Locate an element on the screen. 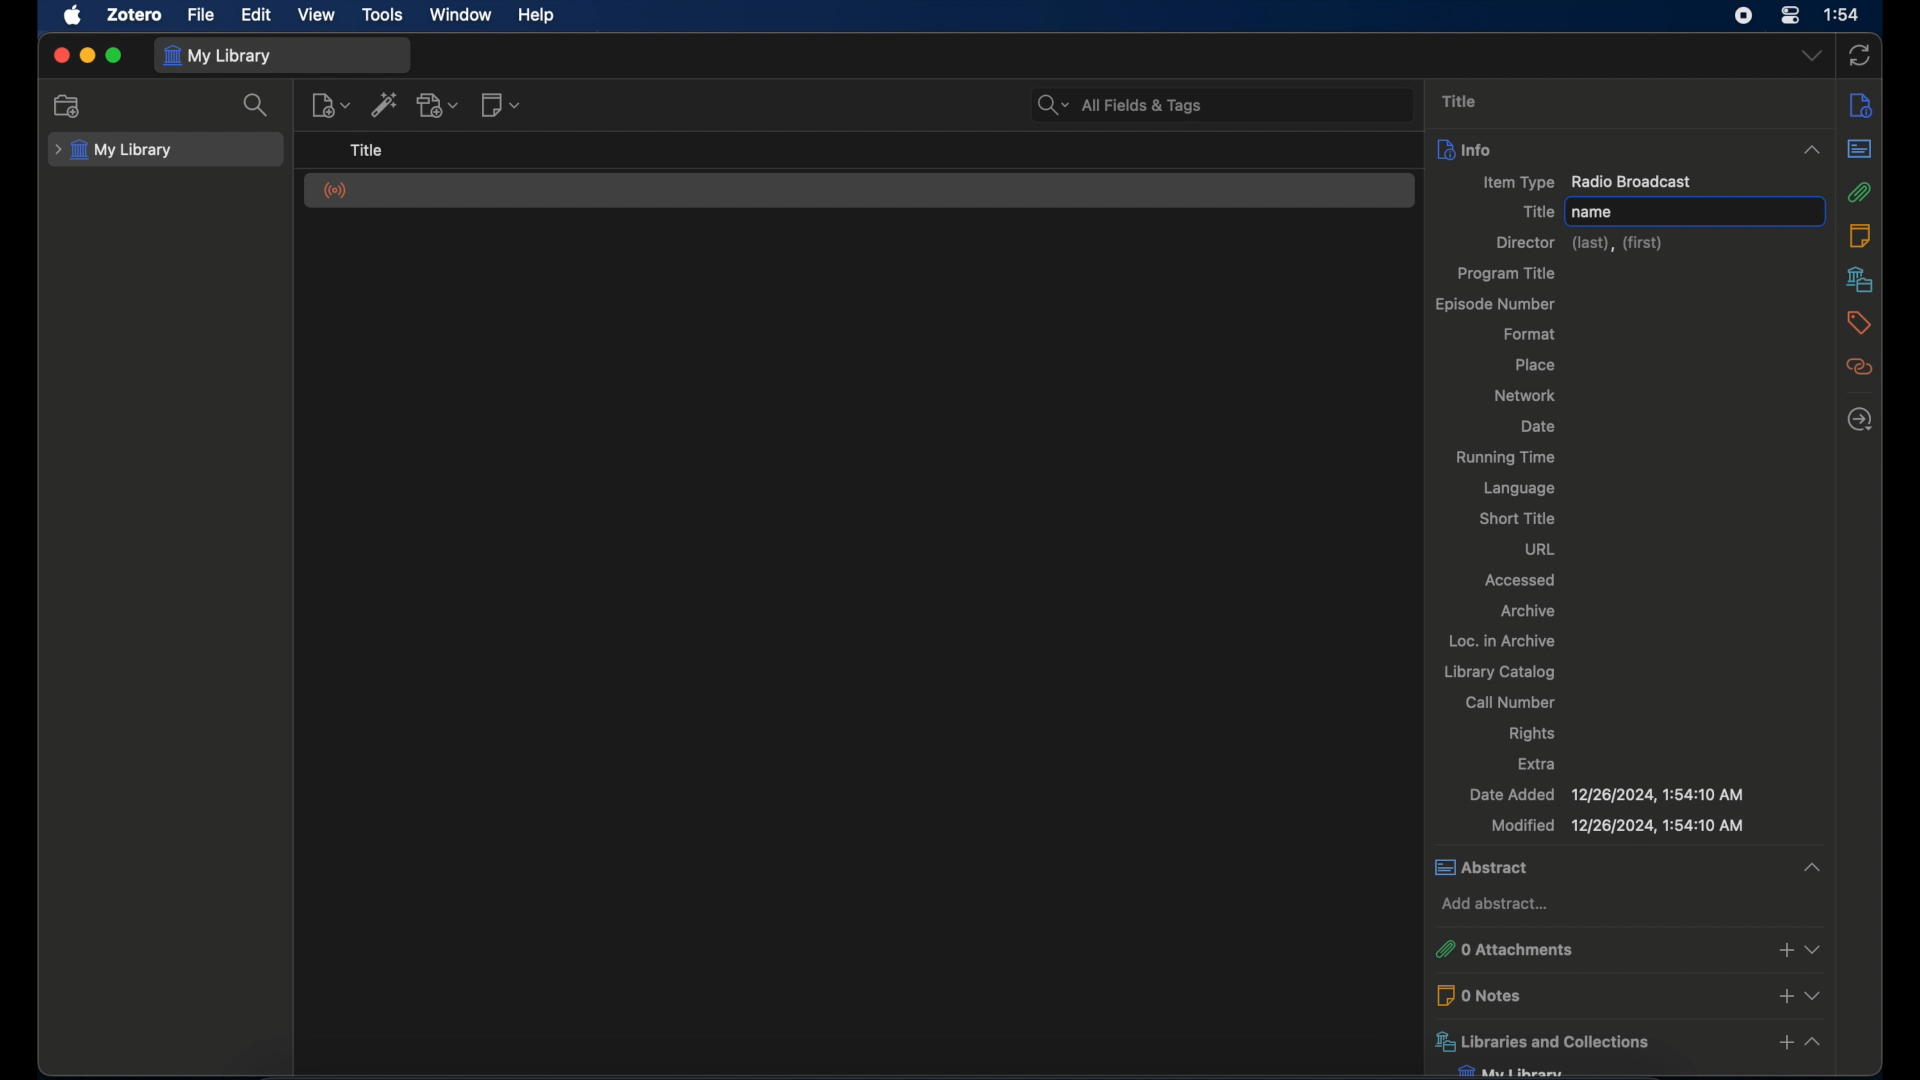 The height and width of the screenshot is (1080, 1920). my library is located at coordinates (116, 150).